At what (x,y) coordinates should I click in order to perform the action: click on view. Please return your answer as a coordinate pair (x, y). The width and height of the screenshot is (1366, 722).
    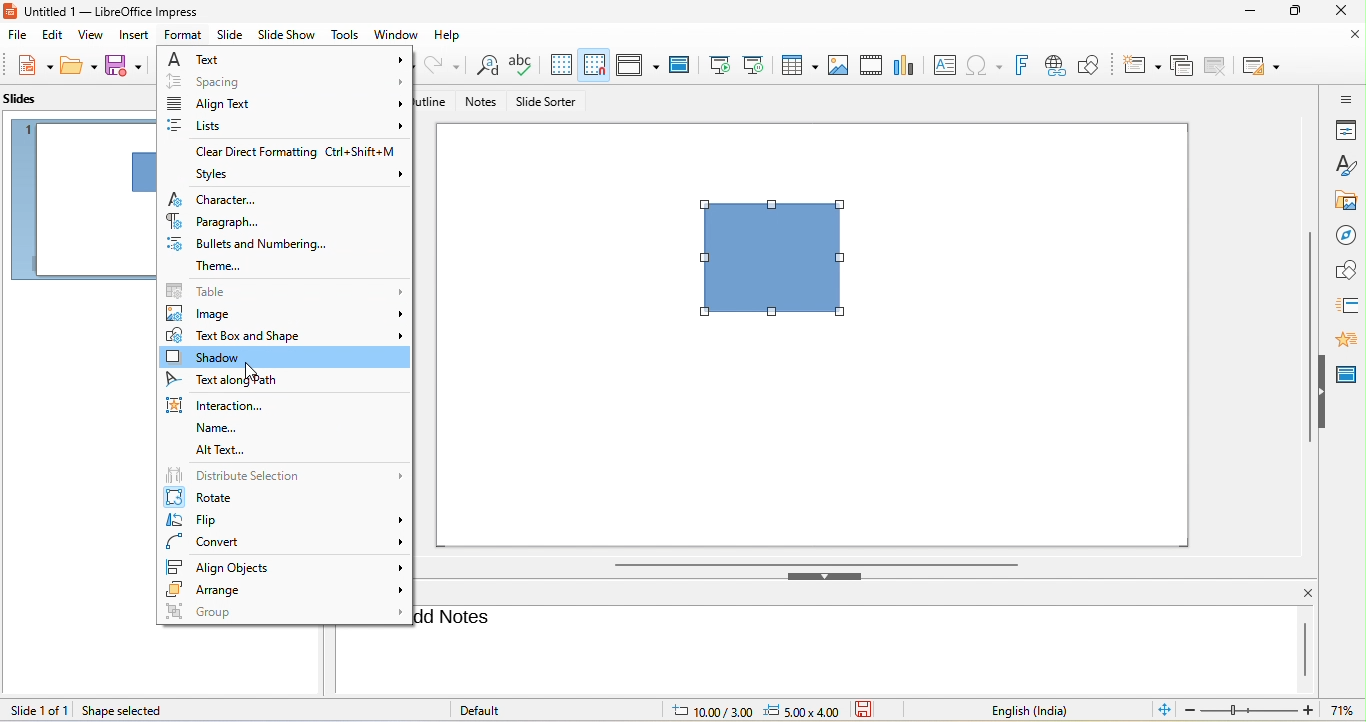
    Looking at the image, I should click on (92, 35).